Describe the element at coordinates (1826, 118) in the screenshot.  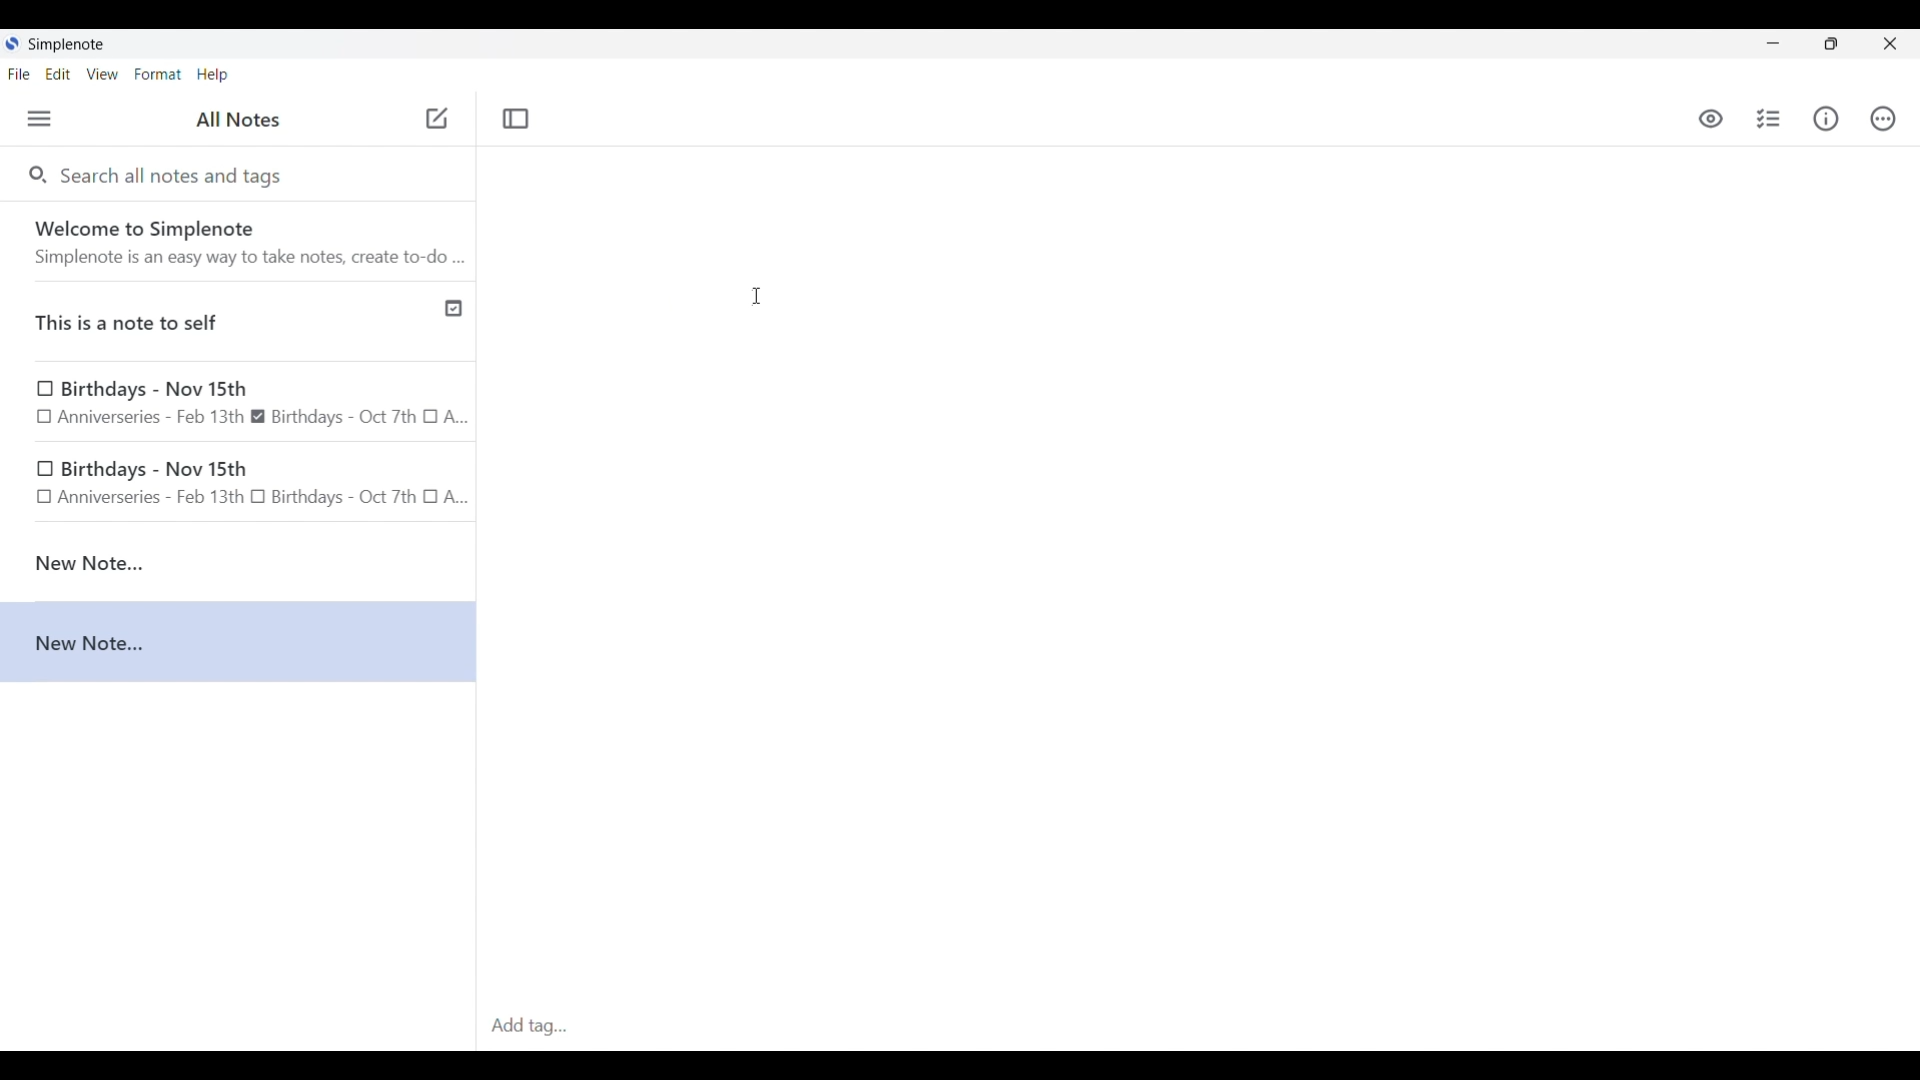
I see `Info` at that location.